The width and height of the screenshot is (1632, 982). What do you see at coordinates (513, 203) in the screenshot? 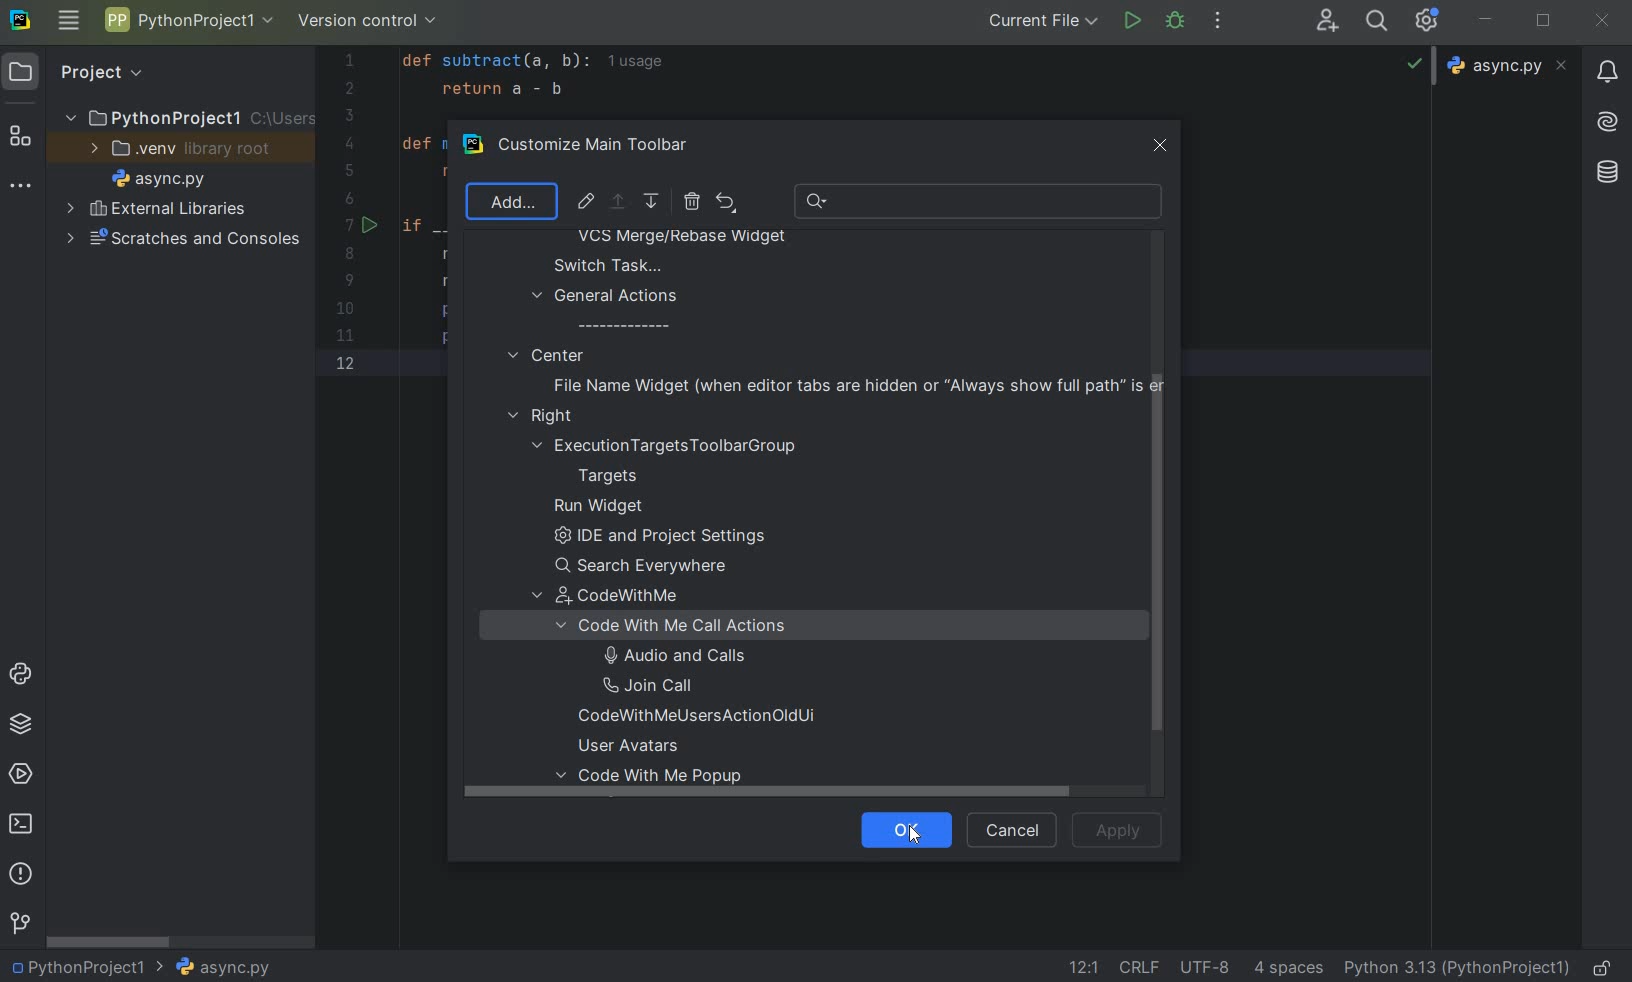
I see `add` at bounding box center [513, 203].